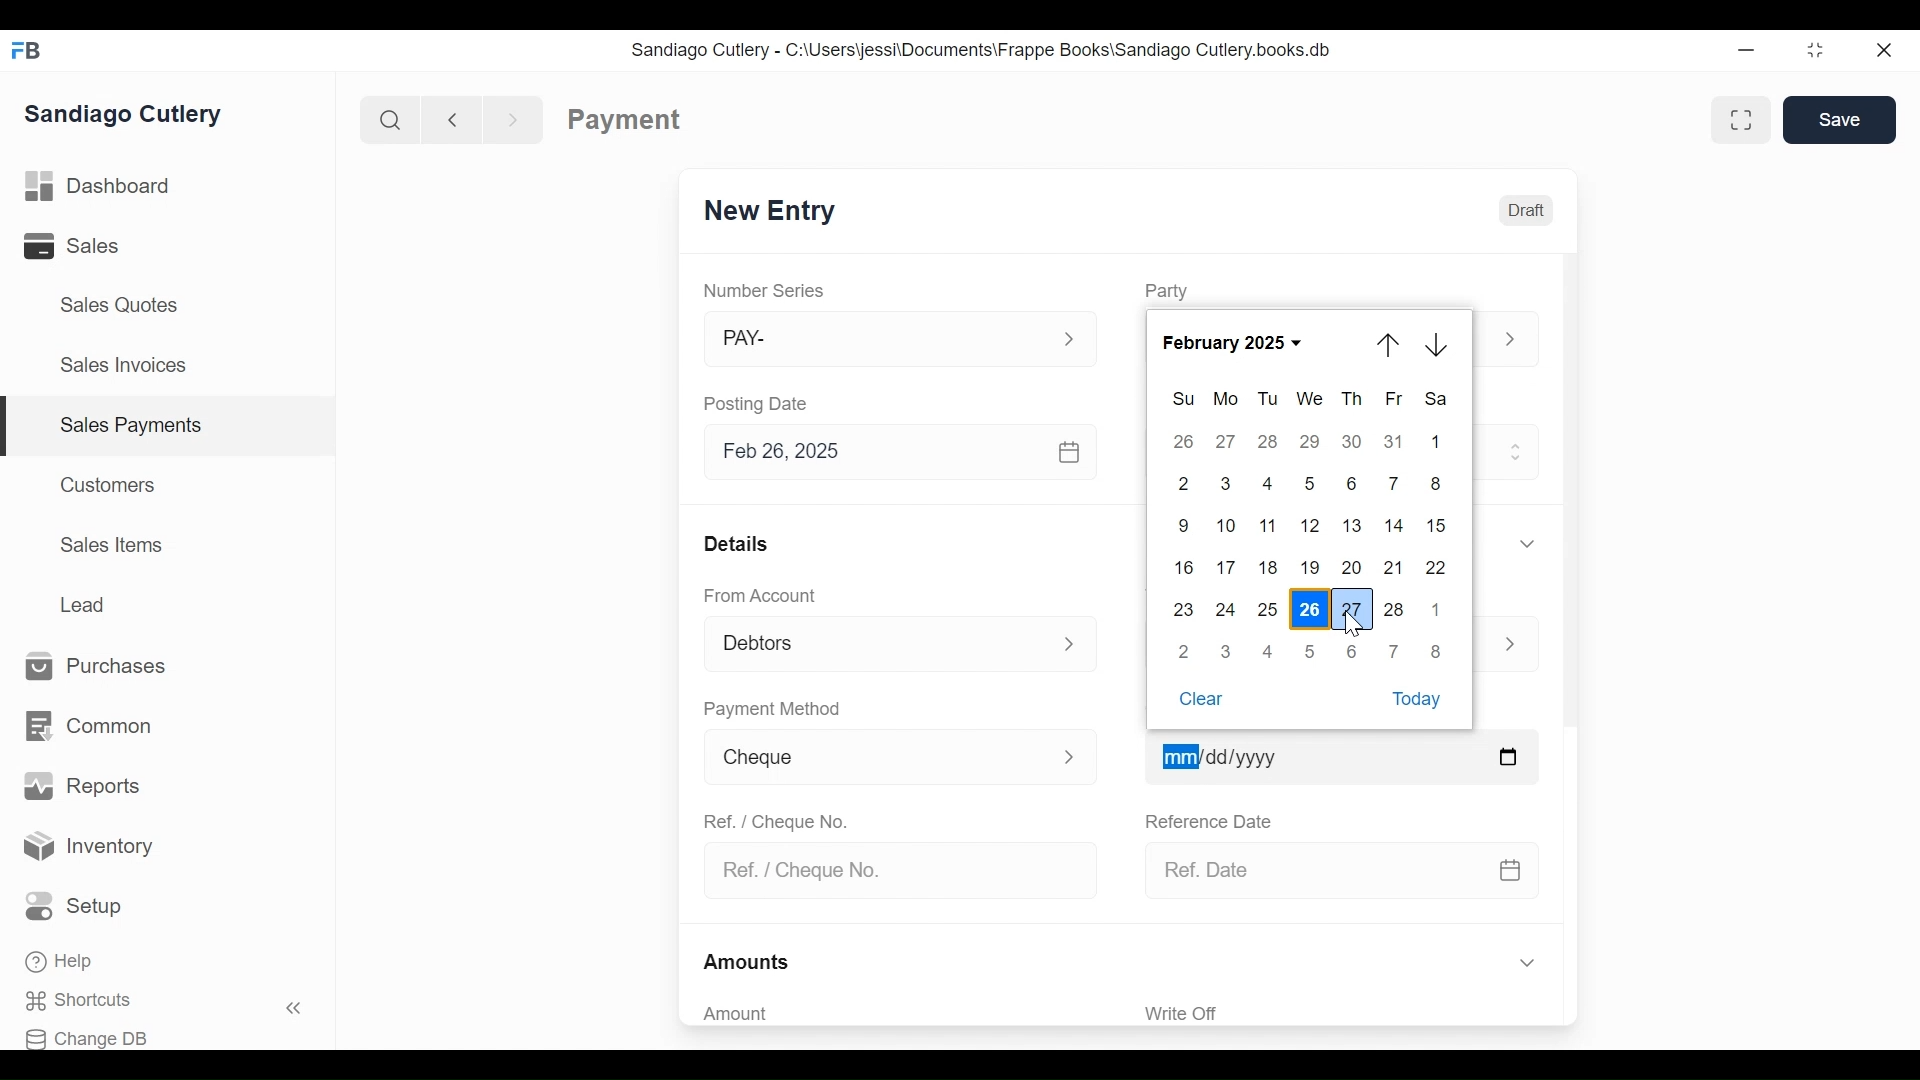 This screenshot has height=1080, width=1920. Describe the element at coordinates (1815, 52) in the screenshot. I see `Restore` at that location.